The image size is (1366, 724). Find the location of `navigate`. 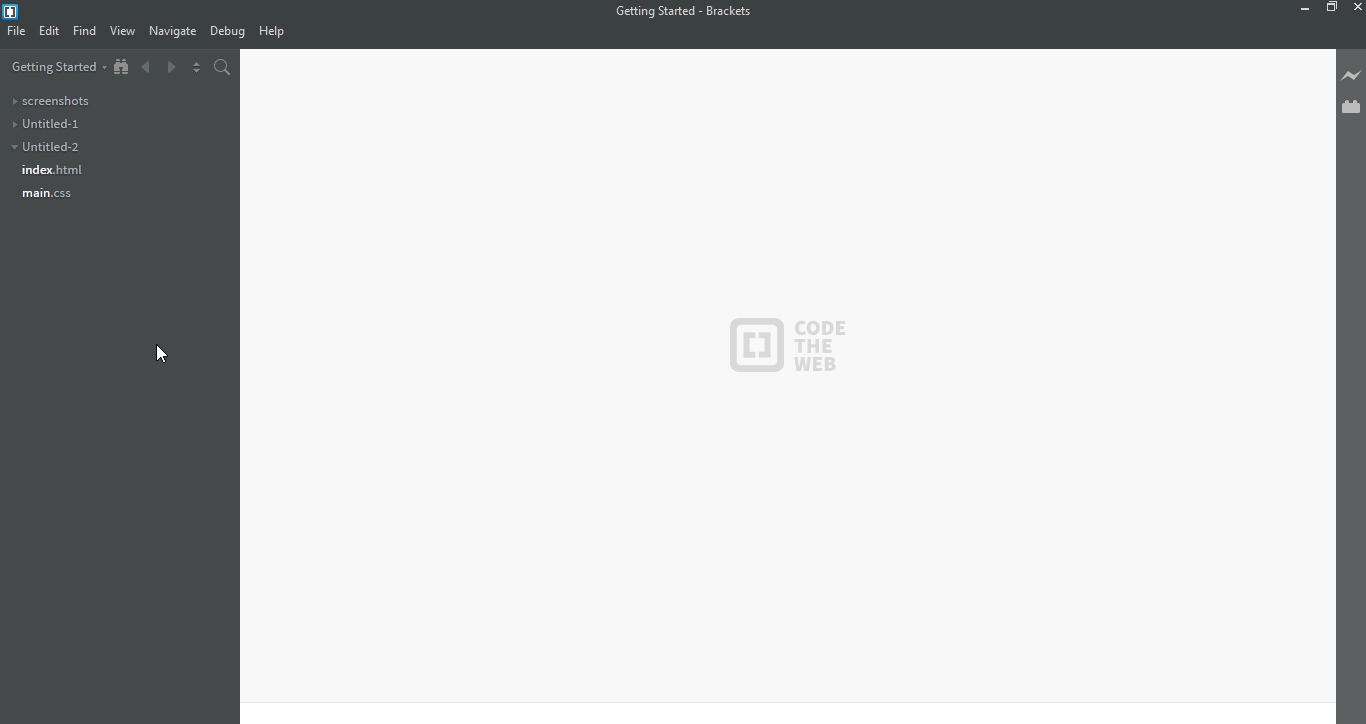

navigate is located at coordinates (175, 33).